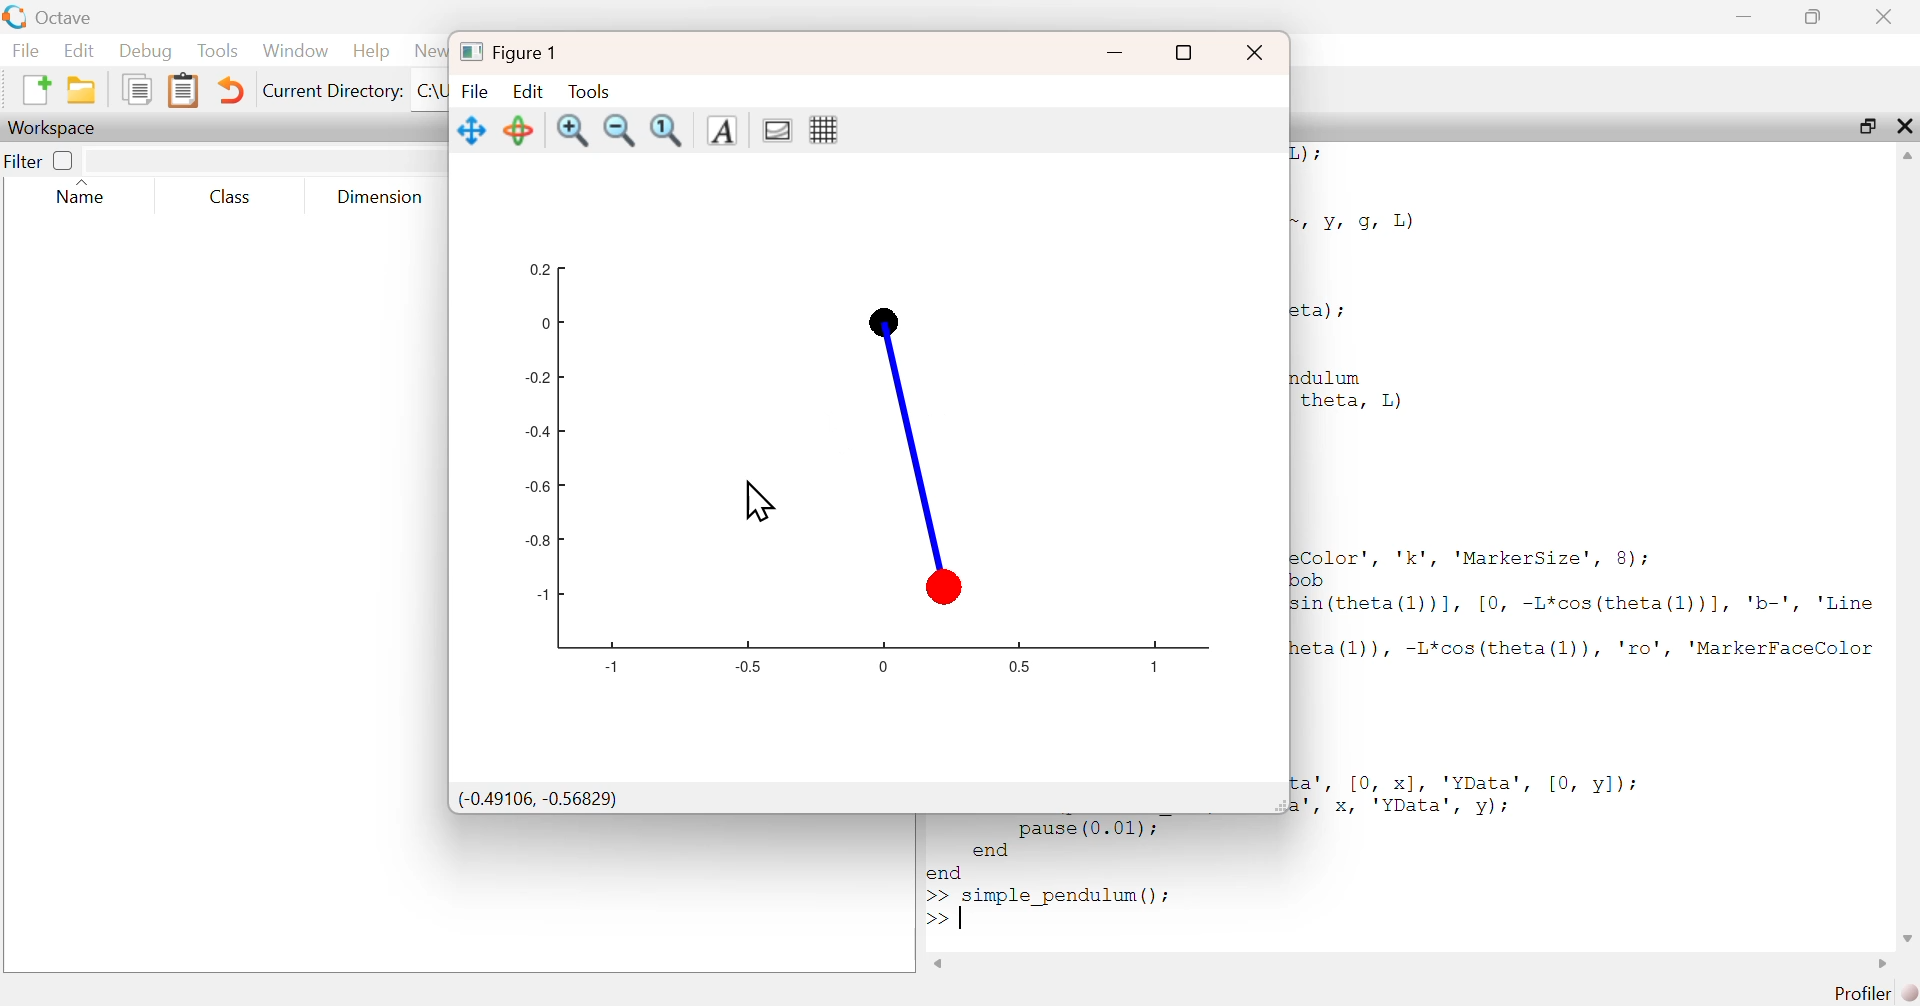  I want to click on Scroll down, so click(1905, 939).